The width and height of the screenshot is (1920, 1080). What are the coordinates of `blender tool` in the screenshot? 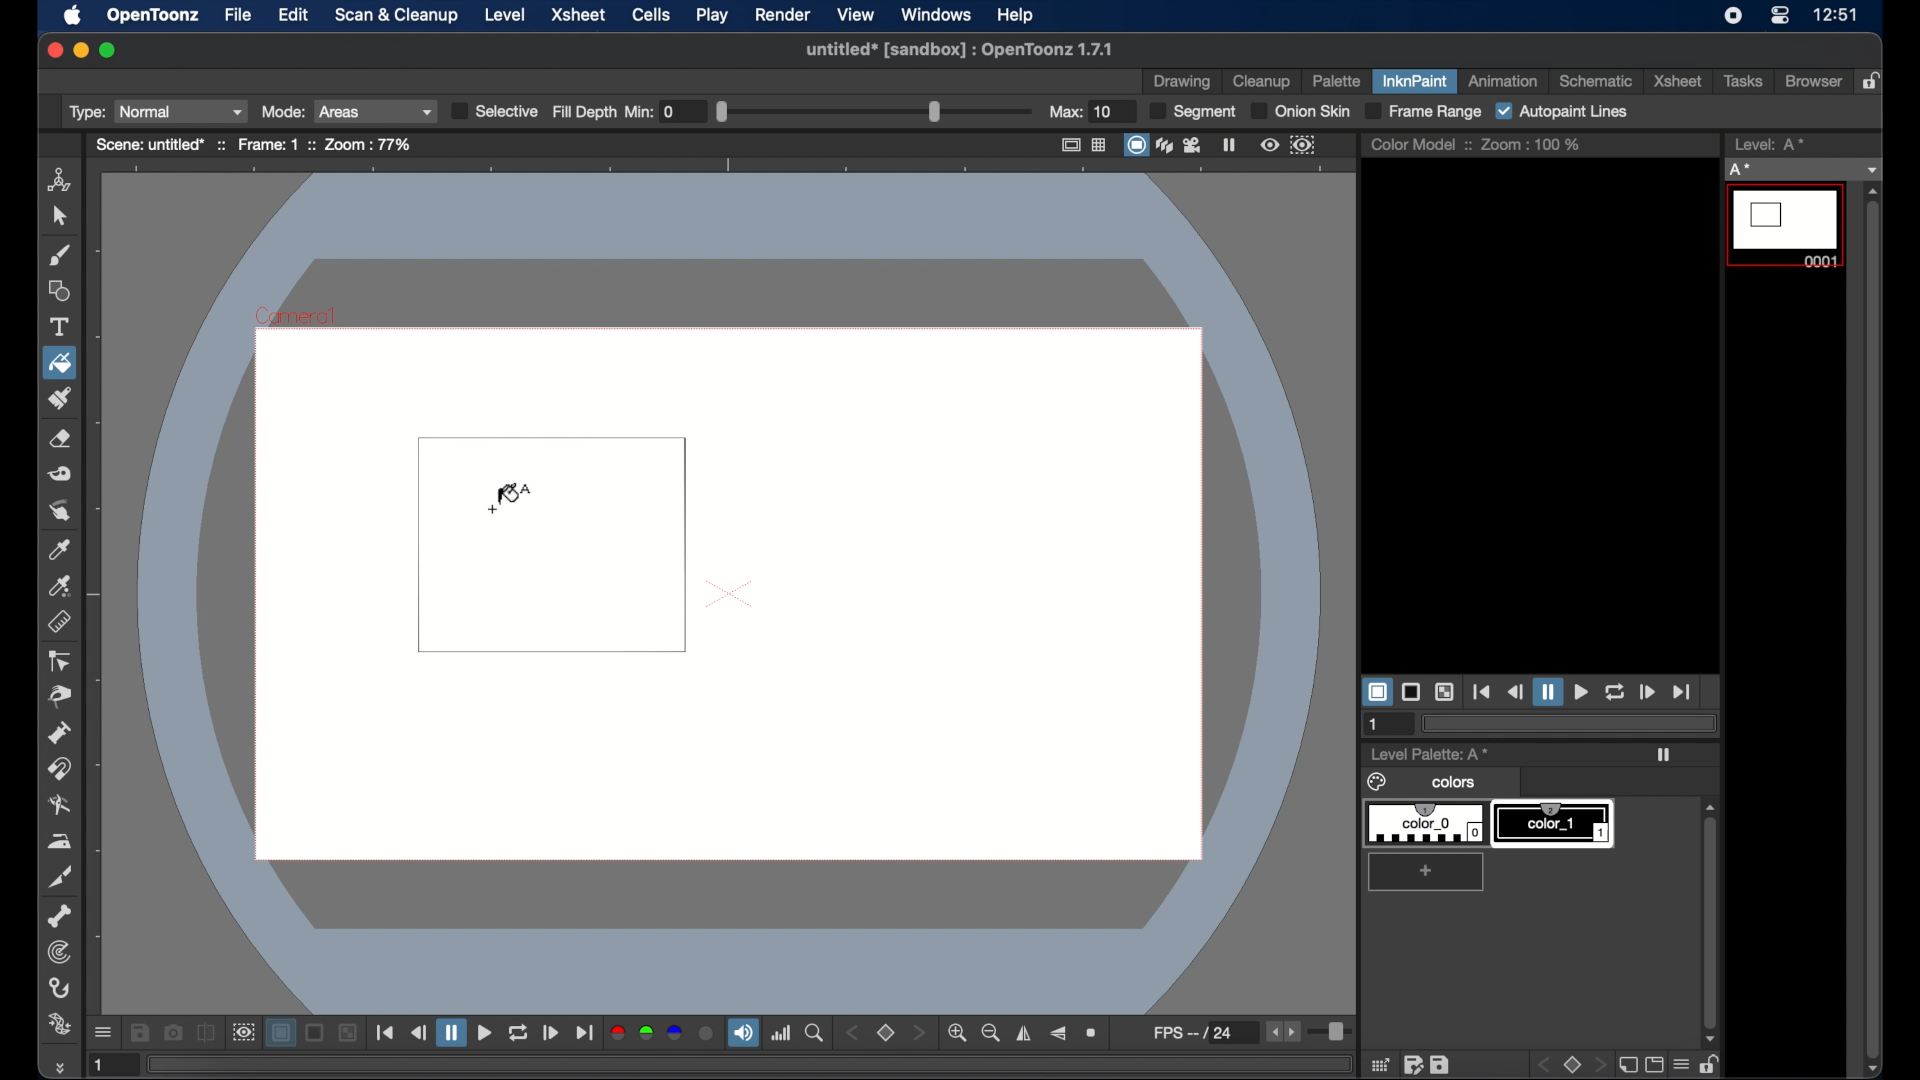 It's located at (60, 807).